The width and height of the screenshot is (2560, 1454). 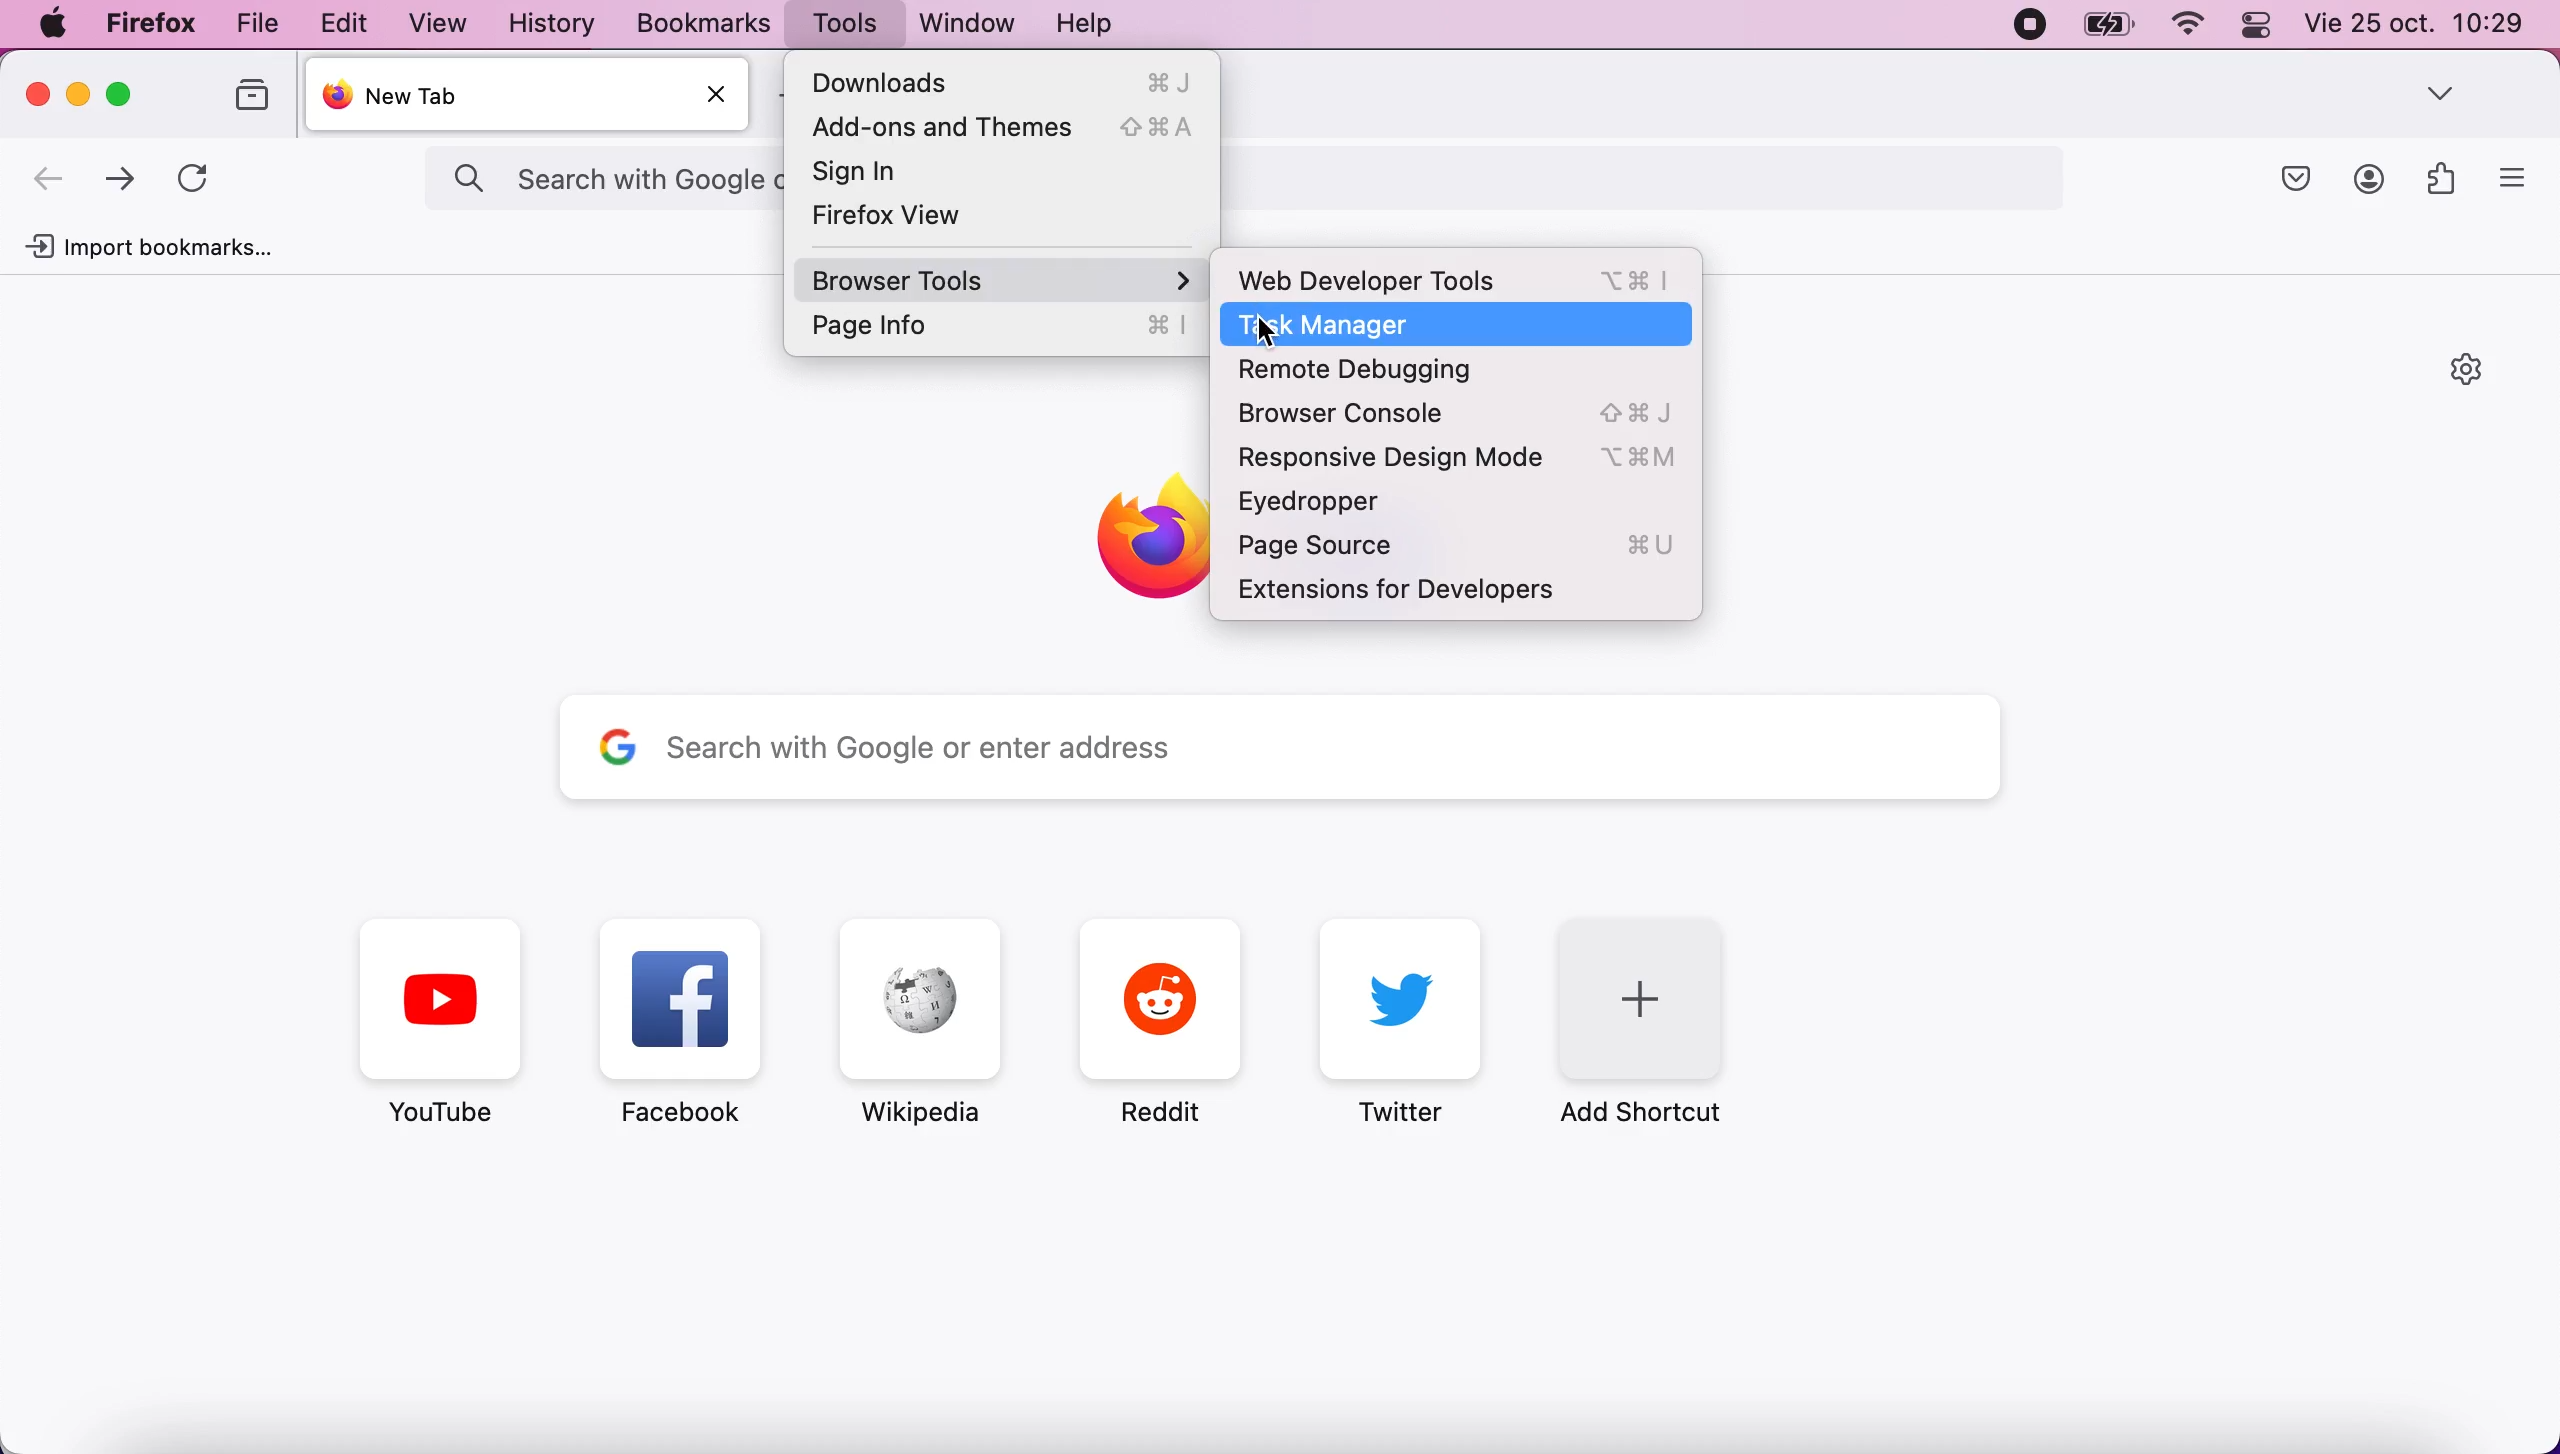 What do you see at coordinates (2444, 177) in the screenshot?
I see `Widget` at bounding box center [2444, 177].